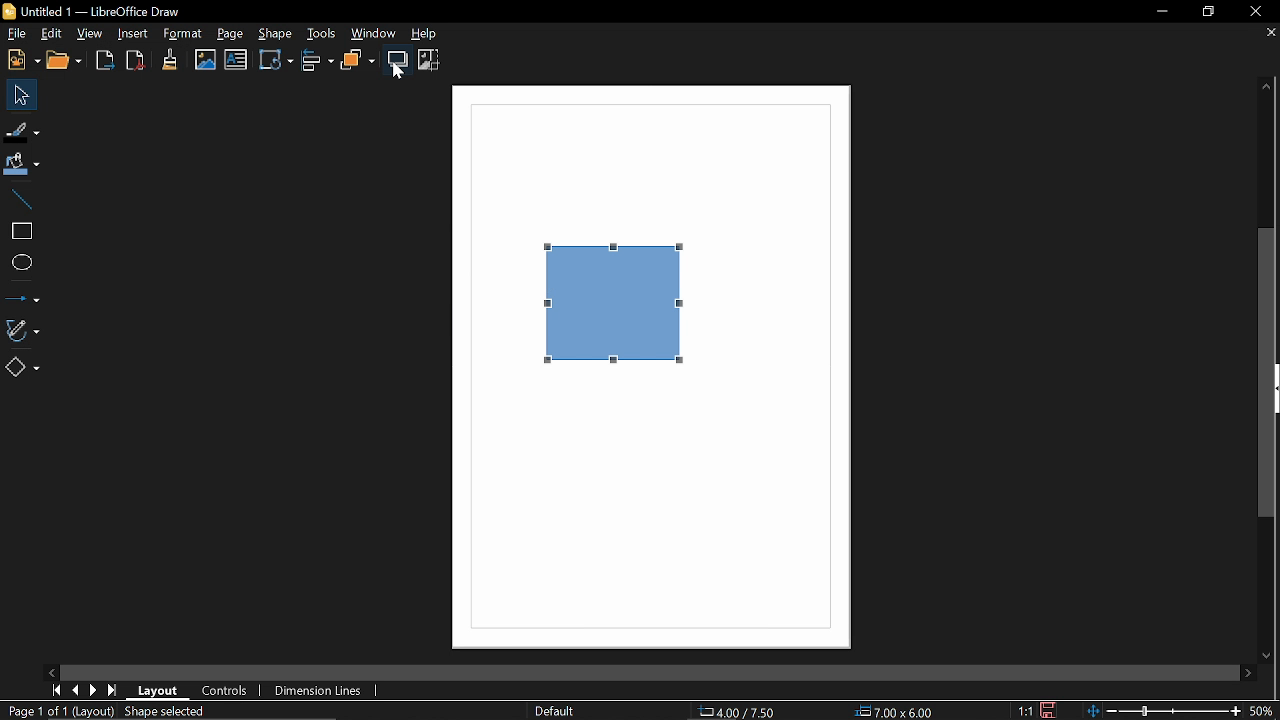 The width and height of the screenshot is (1280, 720). Describe the element at coordinates (170, 59) in the screenshot. I see `Clone formatting` at that location.